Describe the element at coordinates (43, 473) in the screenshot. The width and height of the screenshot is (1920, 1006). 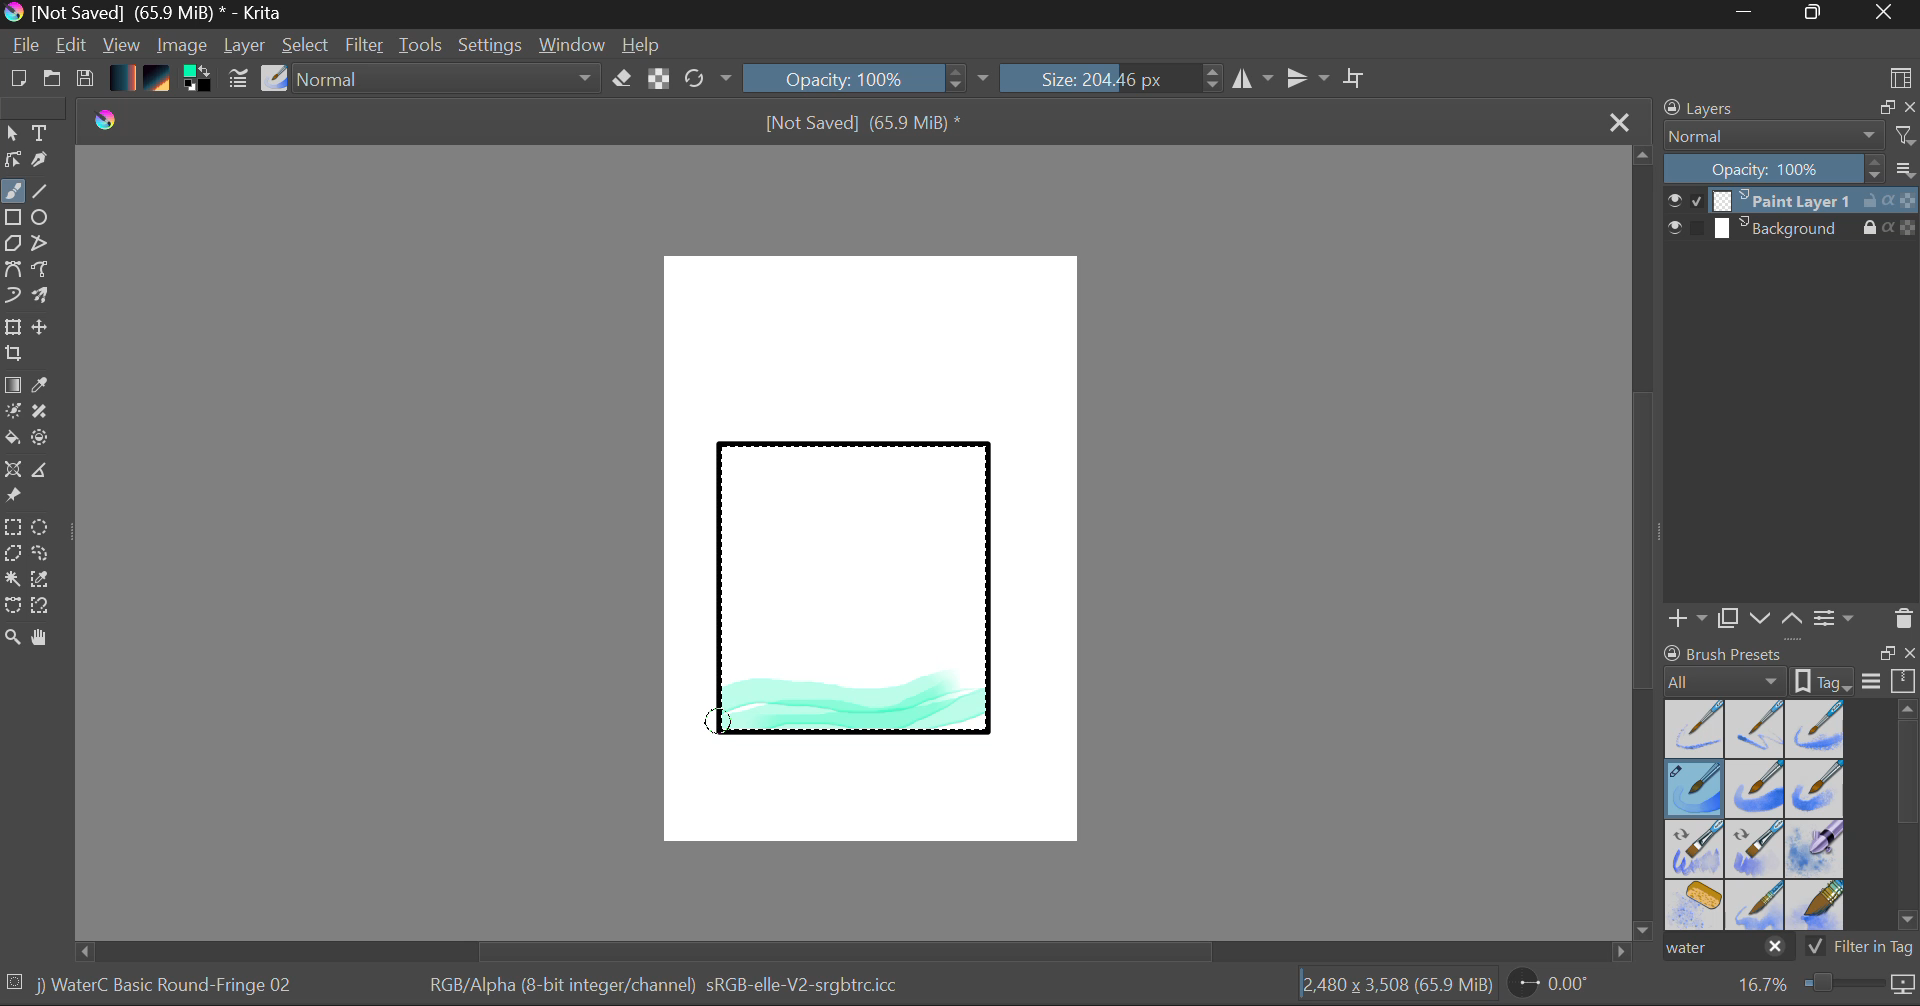
I see `Measurements` at that location.